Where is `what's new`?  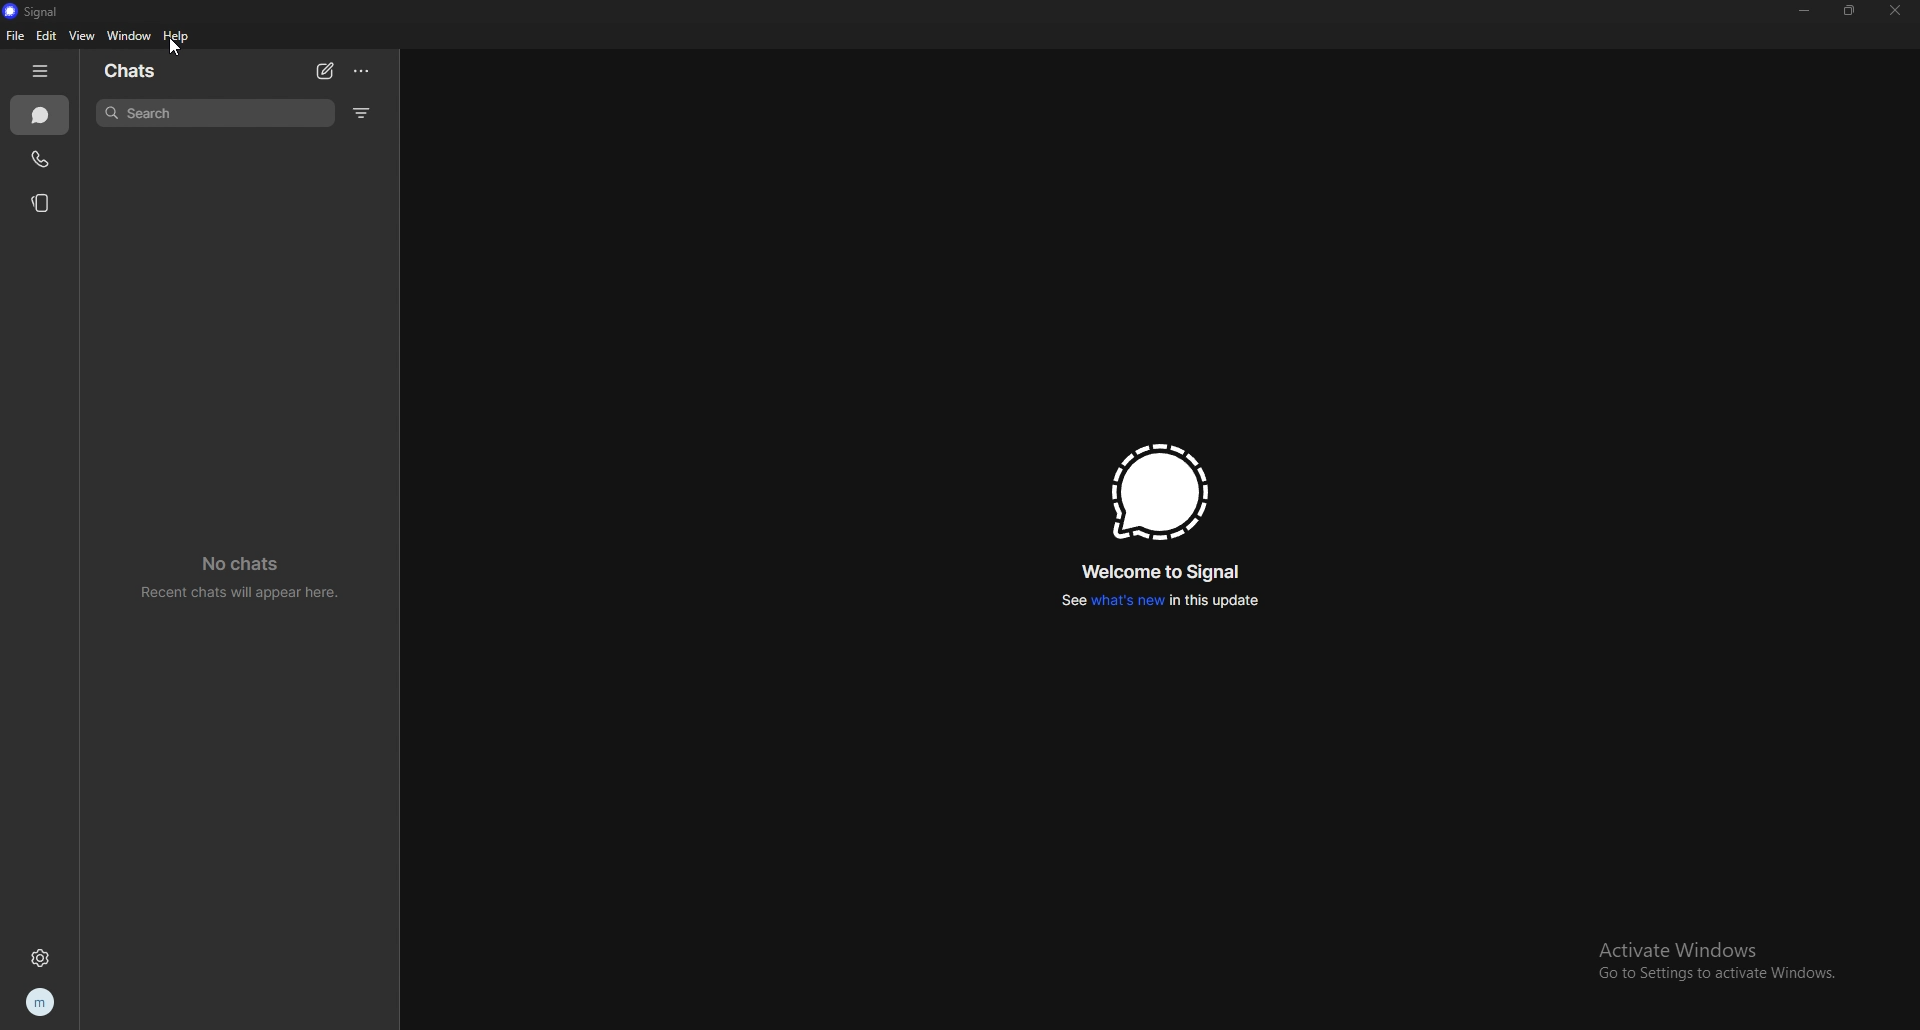
what's new is located at coordinates (1128, 601).